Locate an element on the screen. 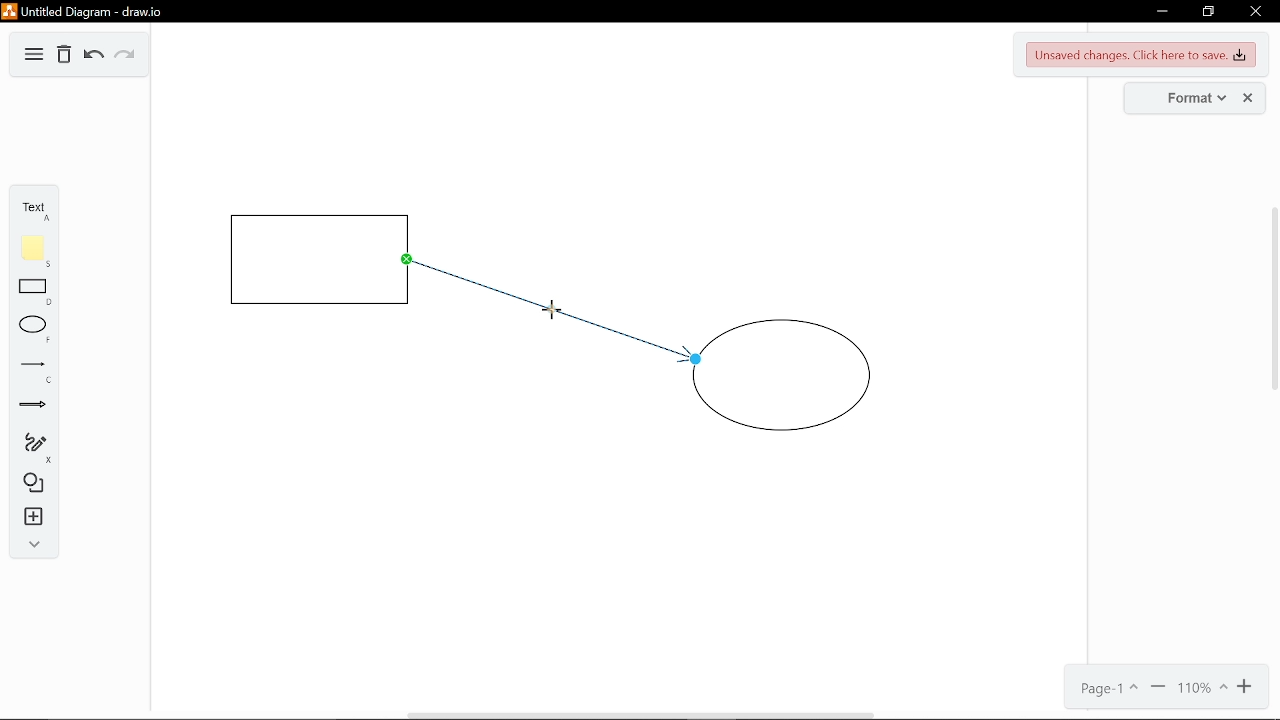 This screenshot has width=1280, height=720. Note is located at coordinates (33, 248).